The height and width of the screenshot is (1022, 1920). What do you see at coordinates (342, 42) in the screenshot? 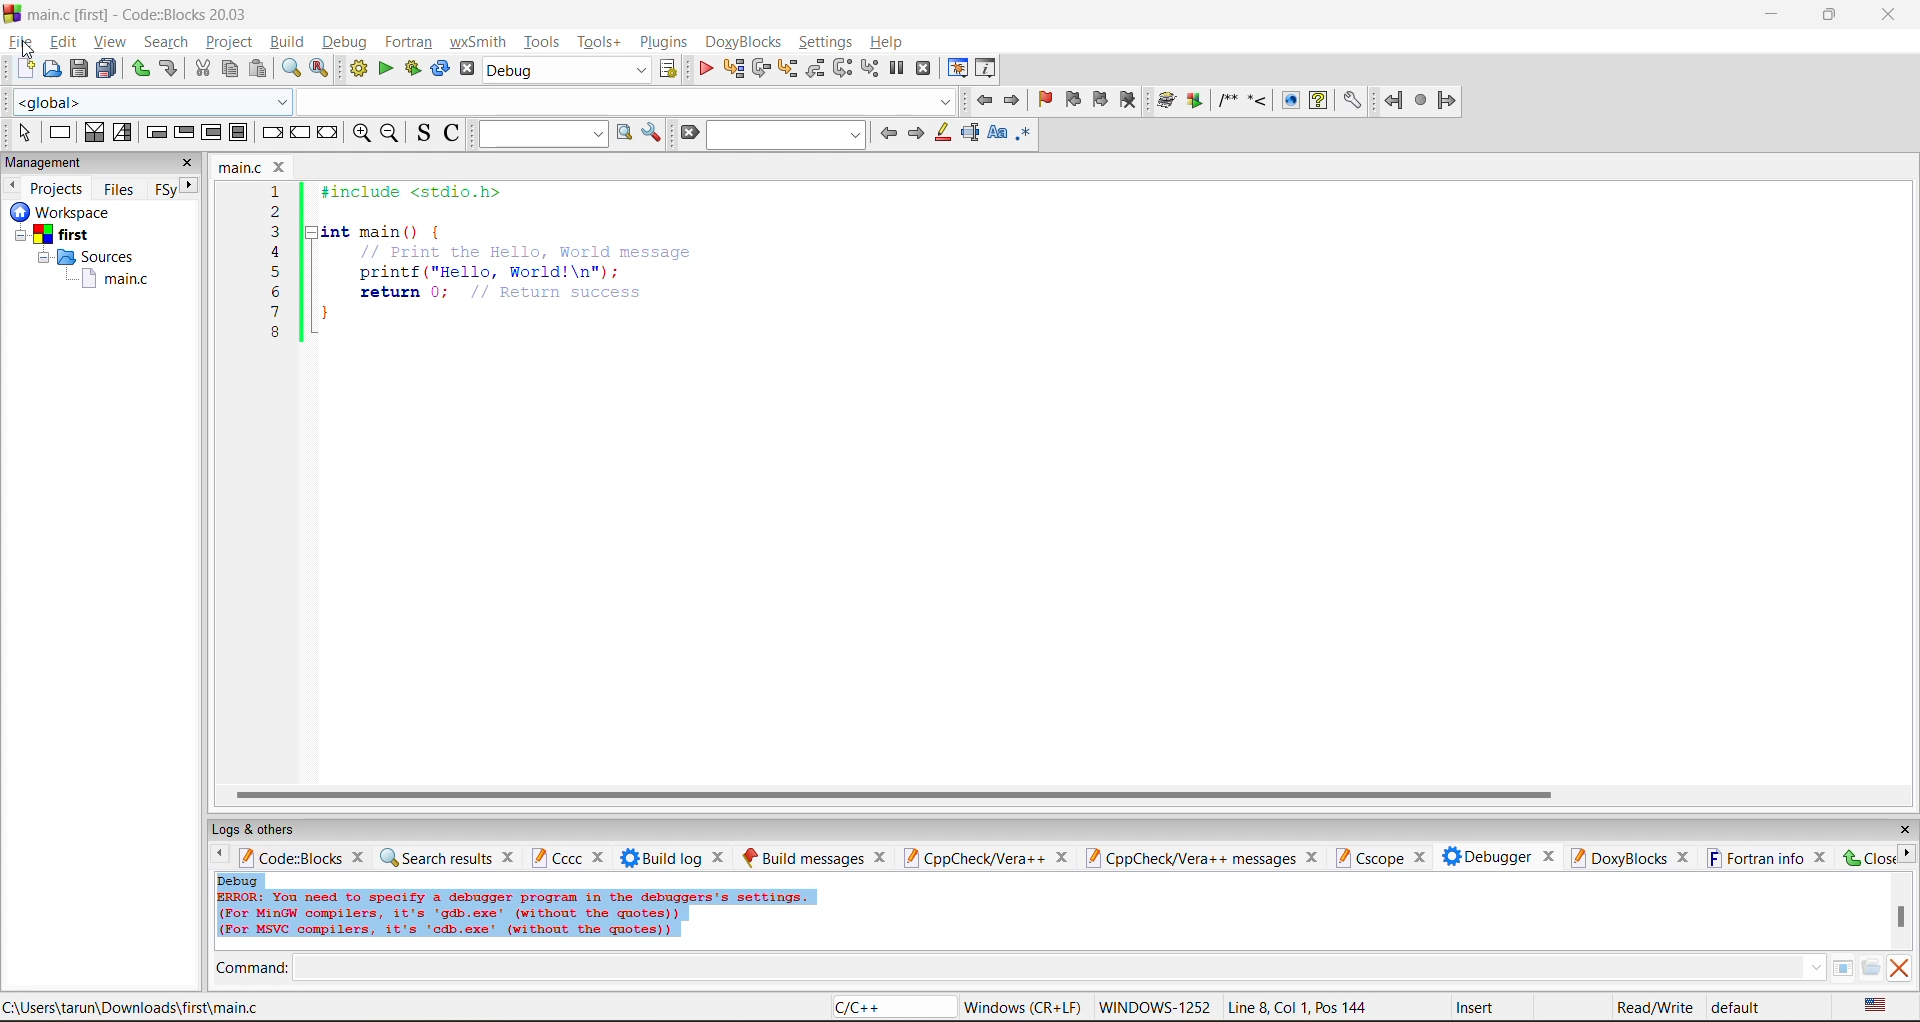
I see `debug` at bounding box center [342, 42].